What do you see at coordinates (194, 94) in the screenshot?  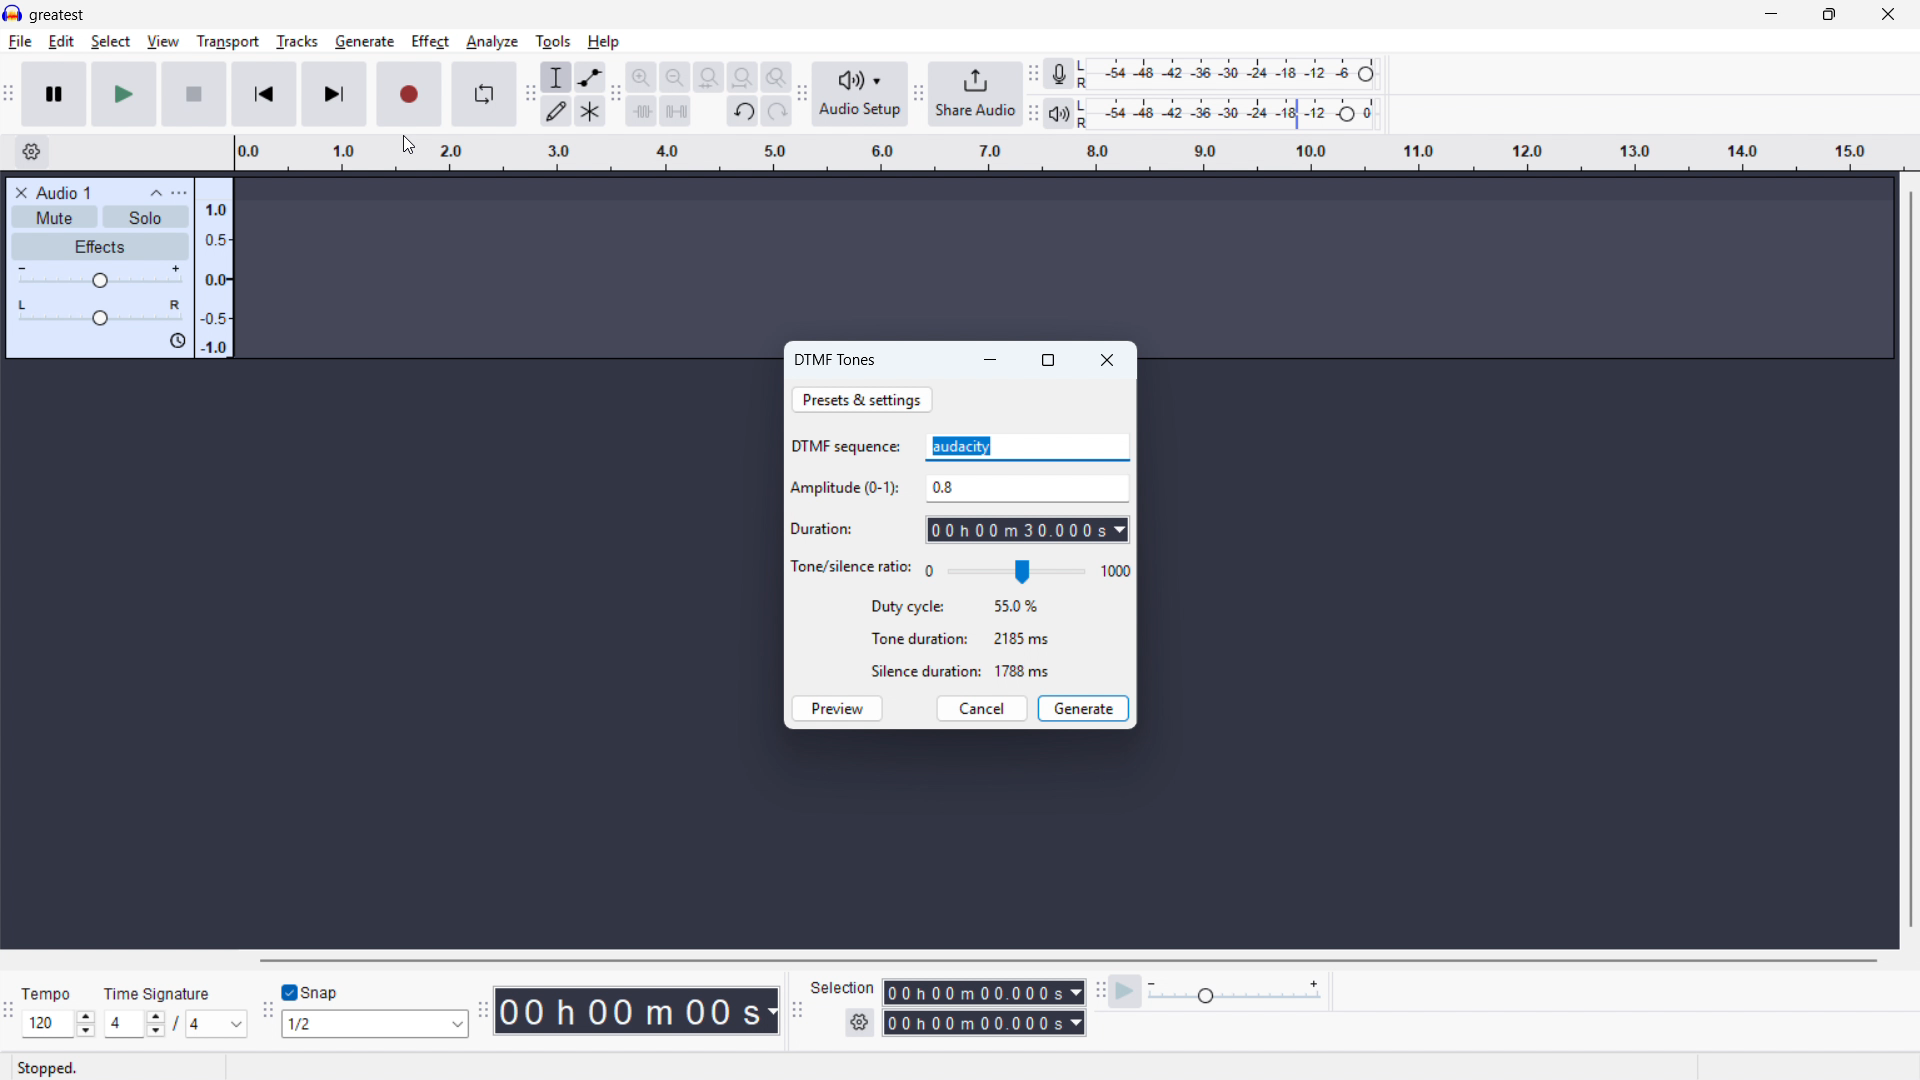 I see `stop` at bounding box center [194, 94].